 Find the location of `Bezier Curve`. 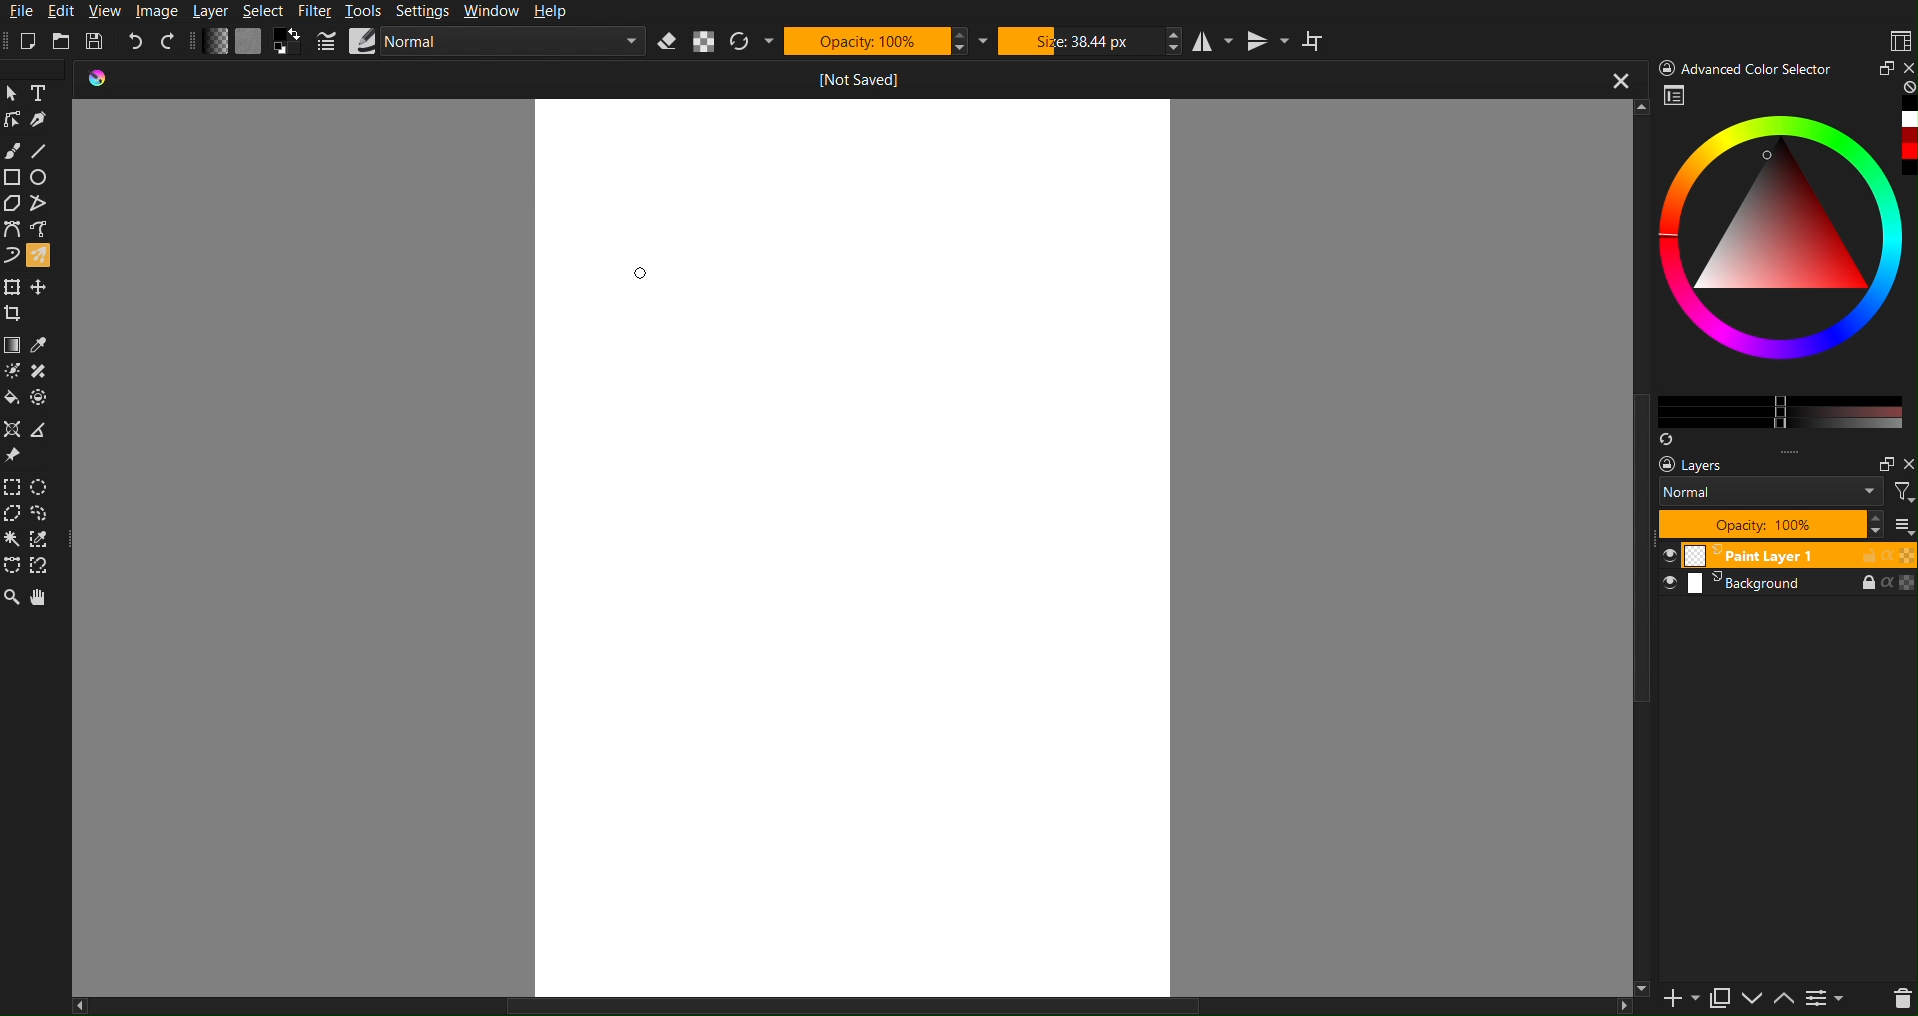

Bezier Curve is located at coordinates (12, 229).